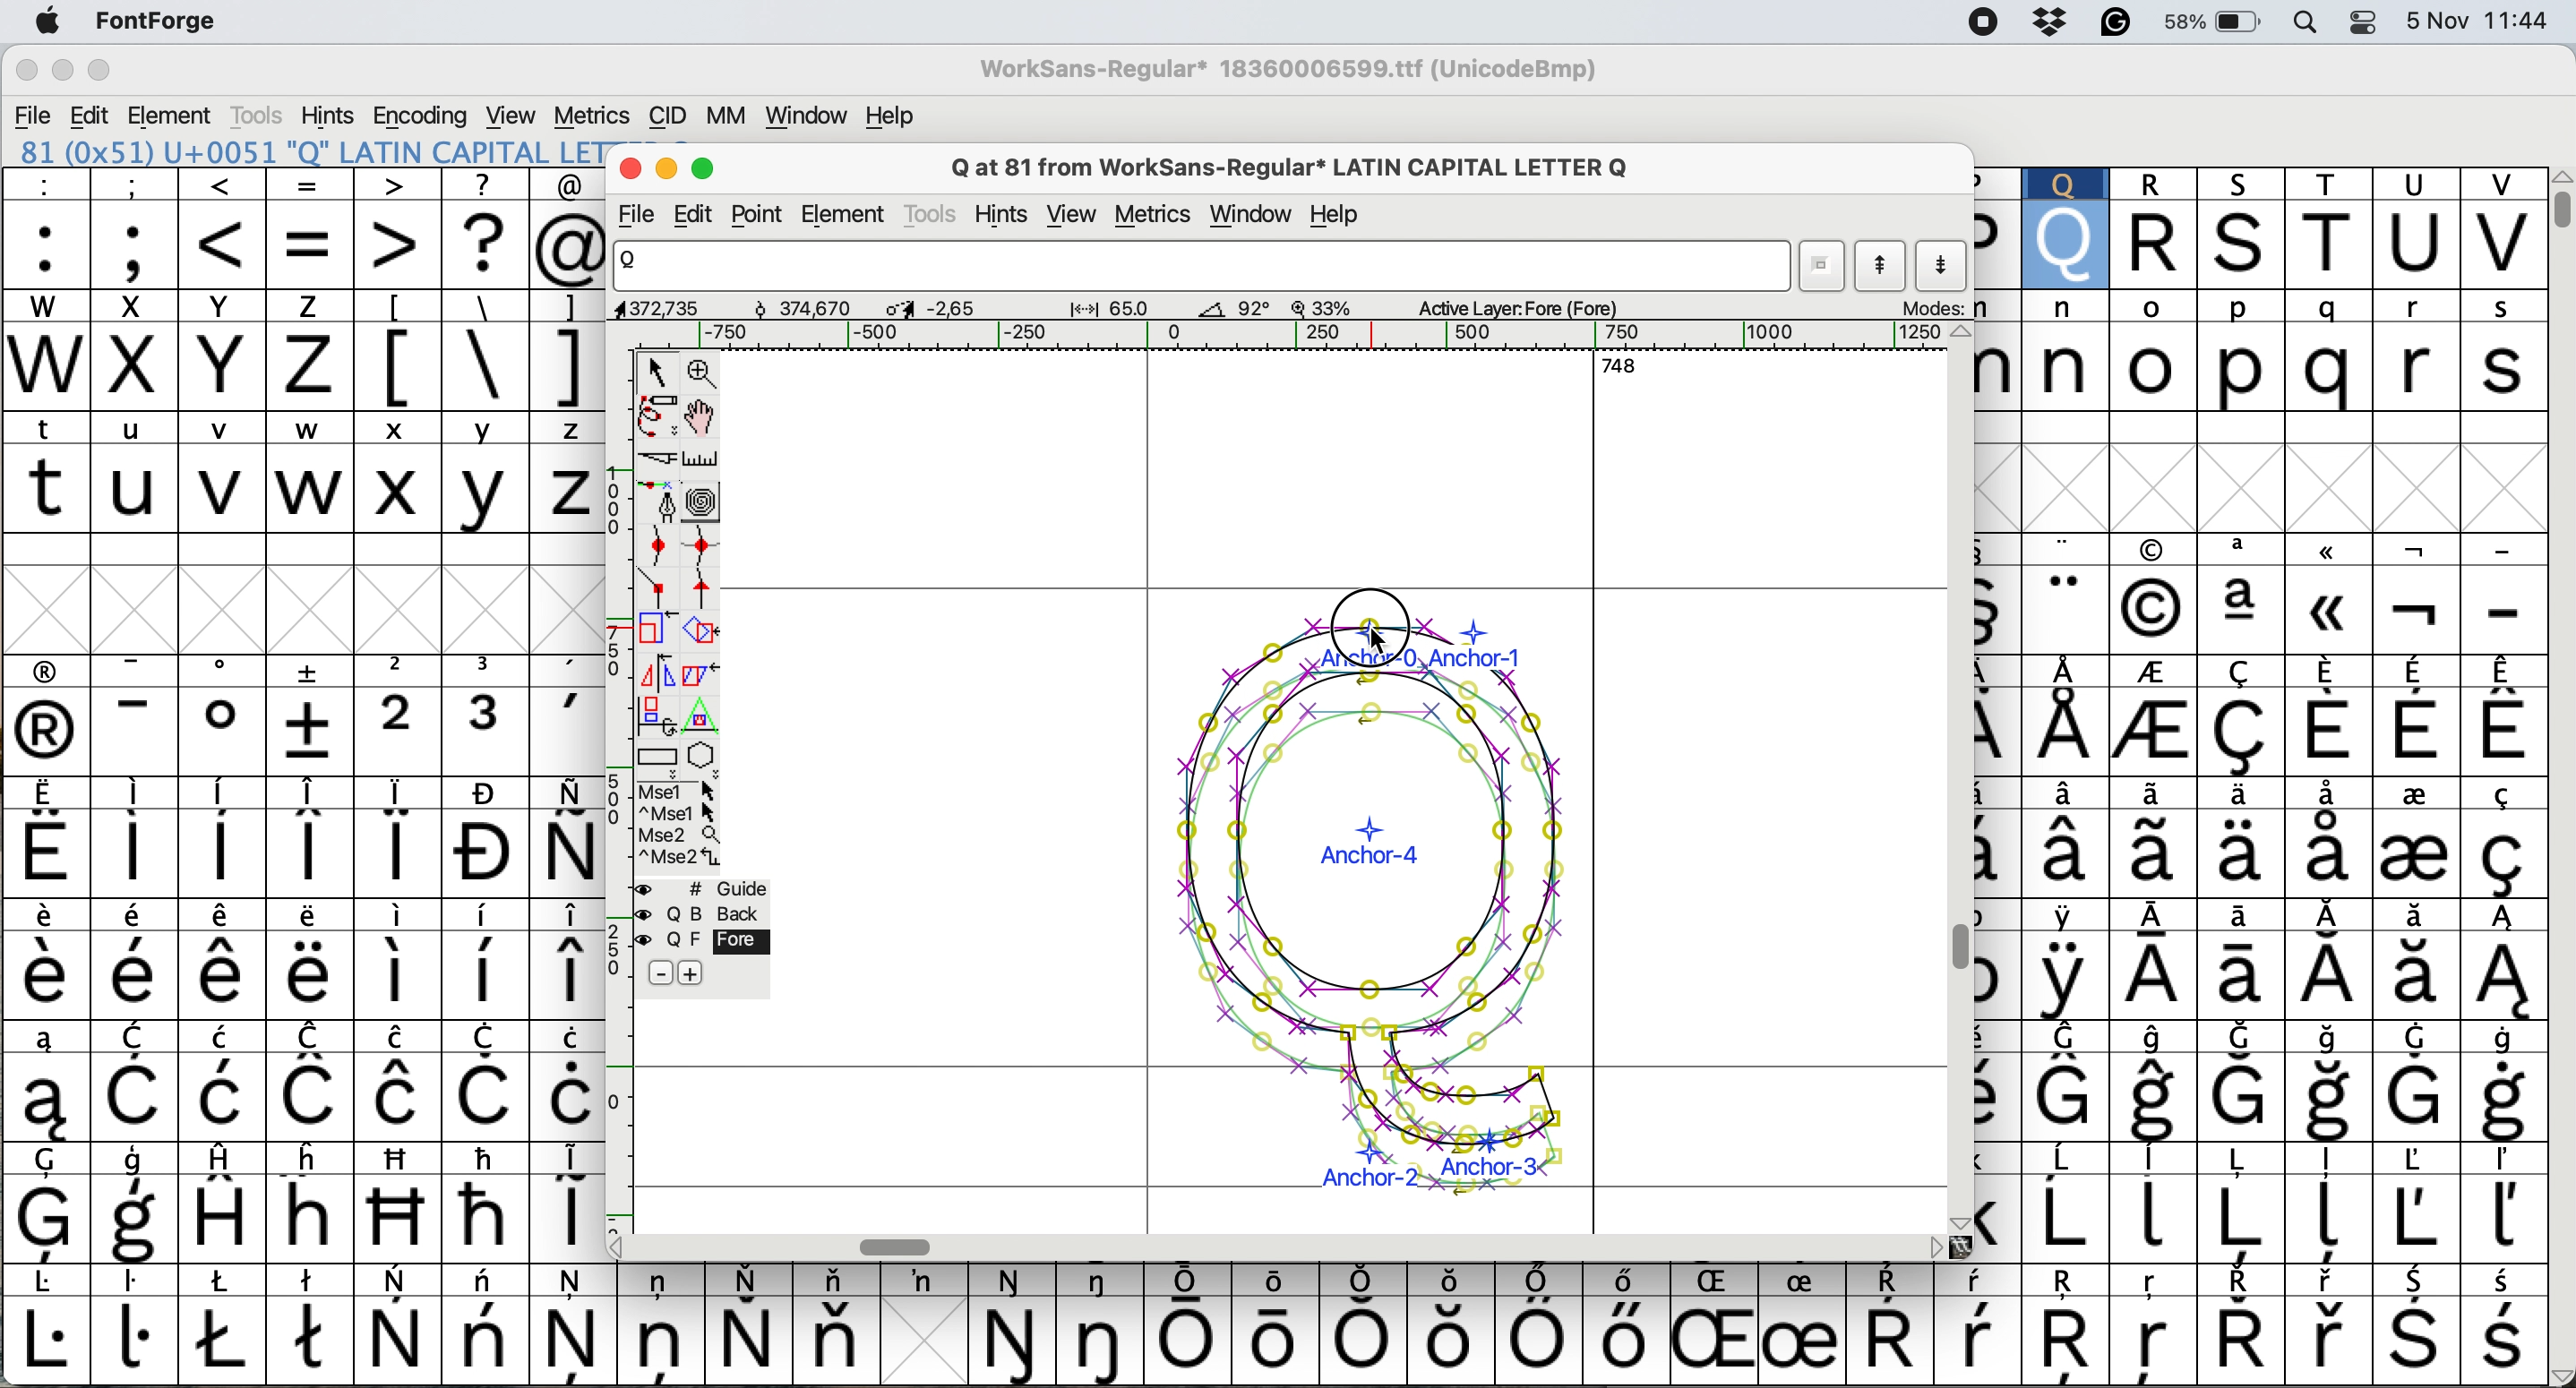 The height and width of the screenshot is (1388, 2576). I want to click on special characters, so click(2261, 896).